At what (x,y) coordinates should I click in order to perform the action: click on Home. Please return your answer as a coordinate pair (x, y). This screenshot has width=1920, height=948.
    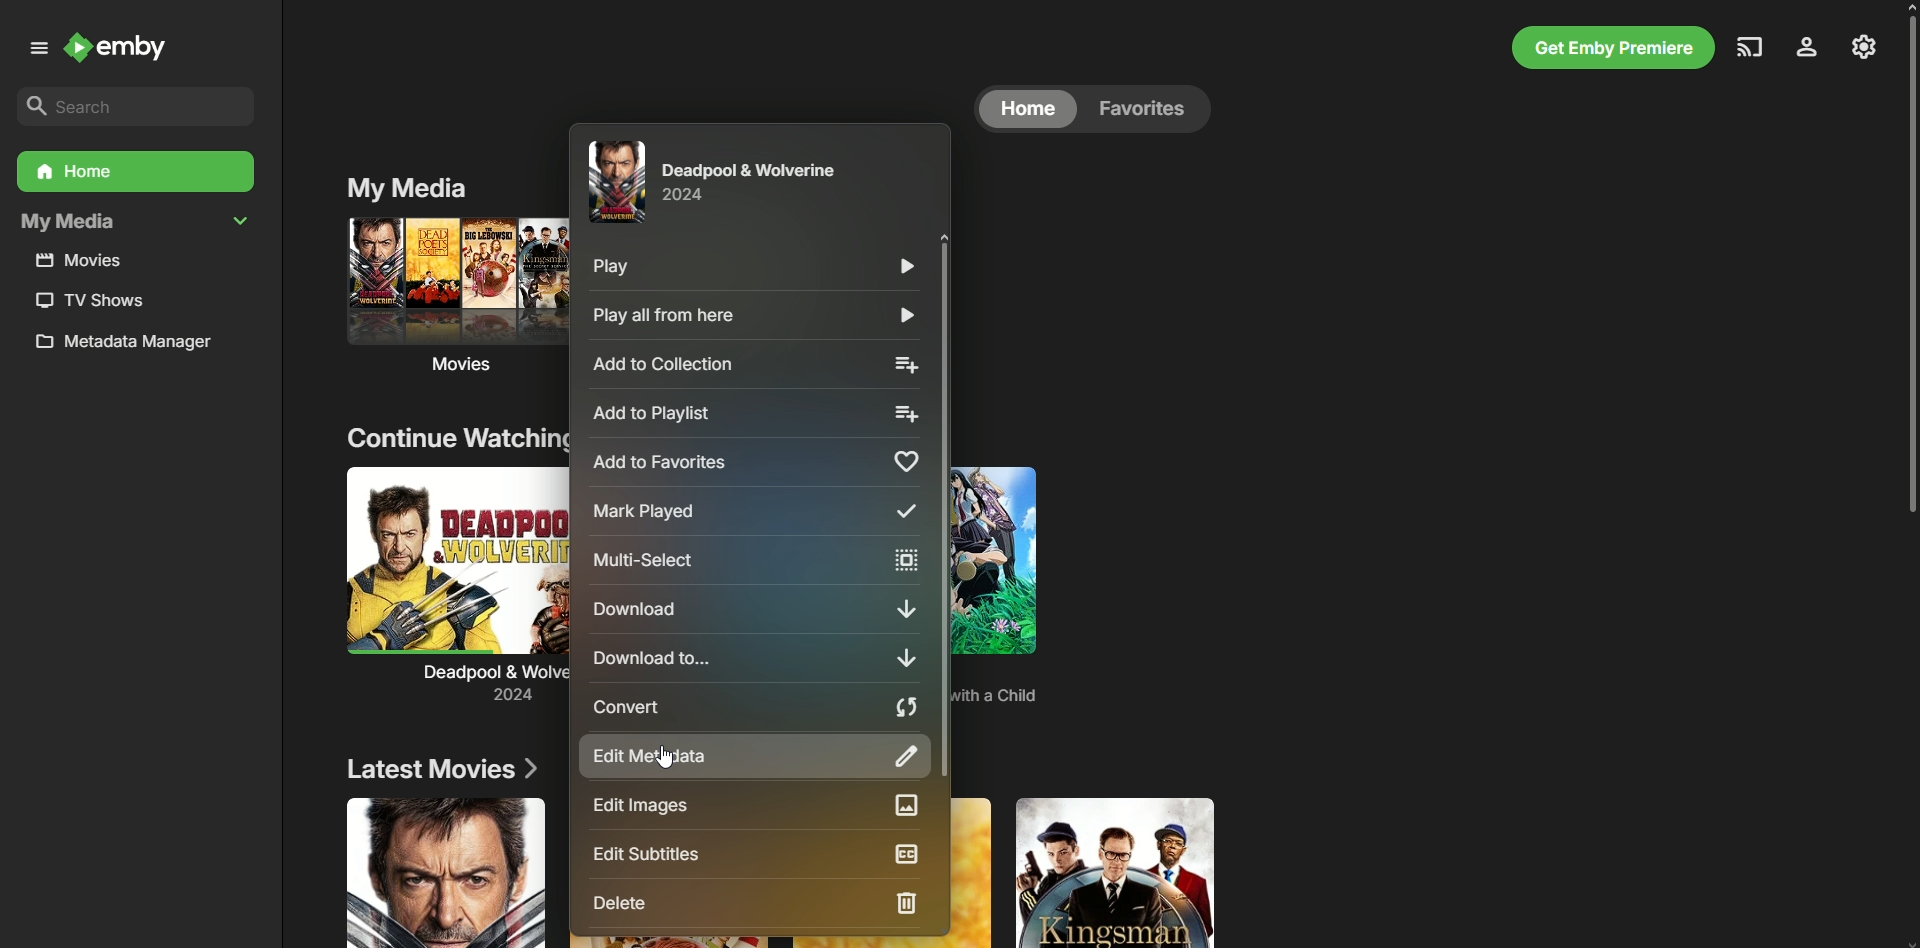
    Looking at the image, I should click on (133, 172).